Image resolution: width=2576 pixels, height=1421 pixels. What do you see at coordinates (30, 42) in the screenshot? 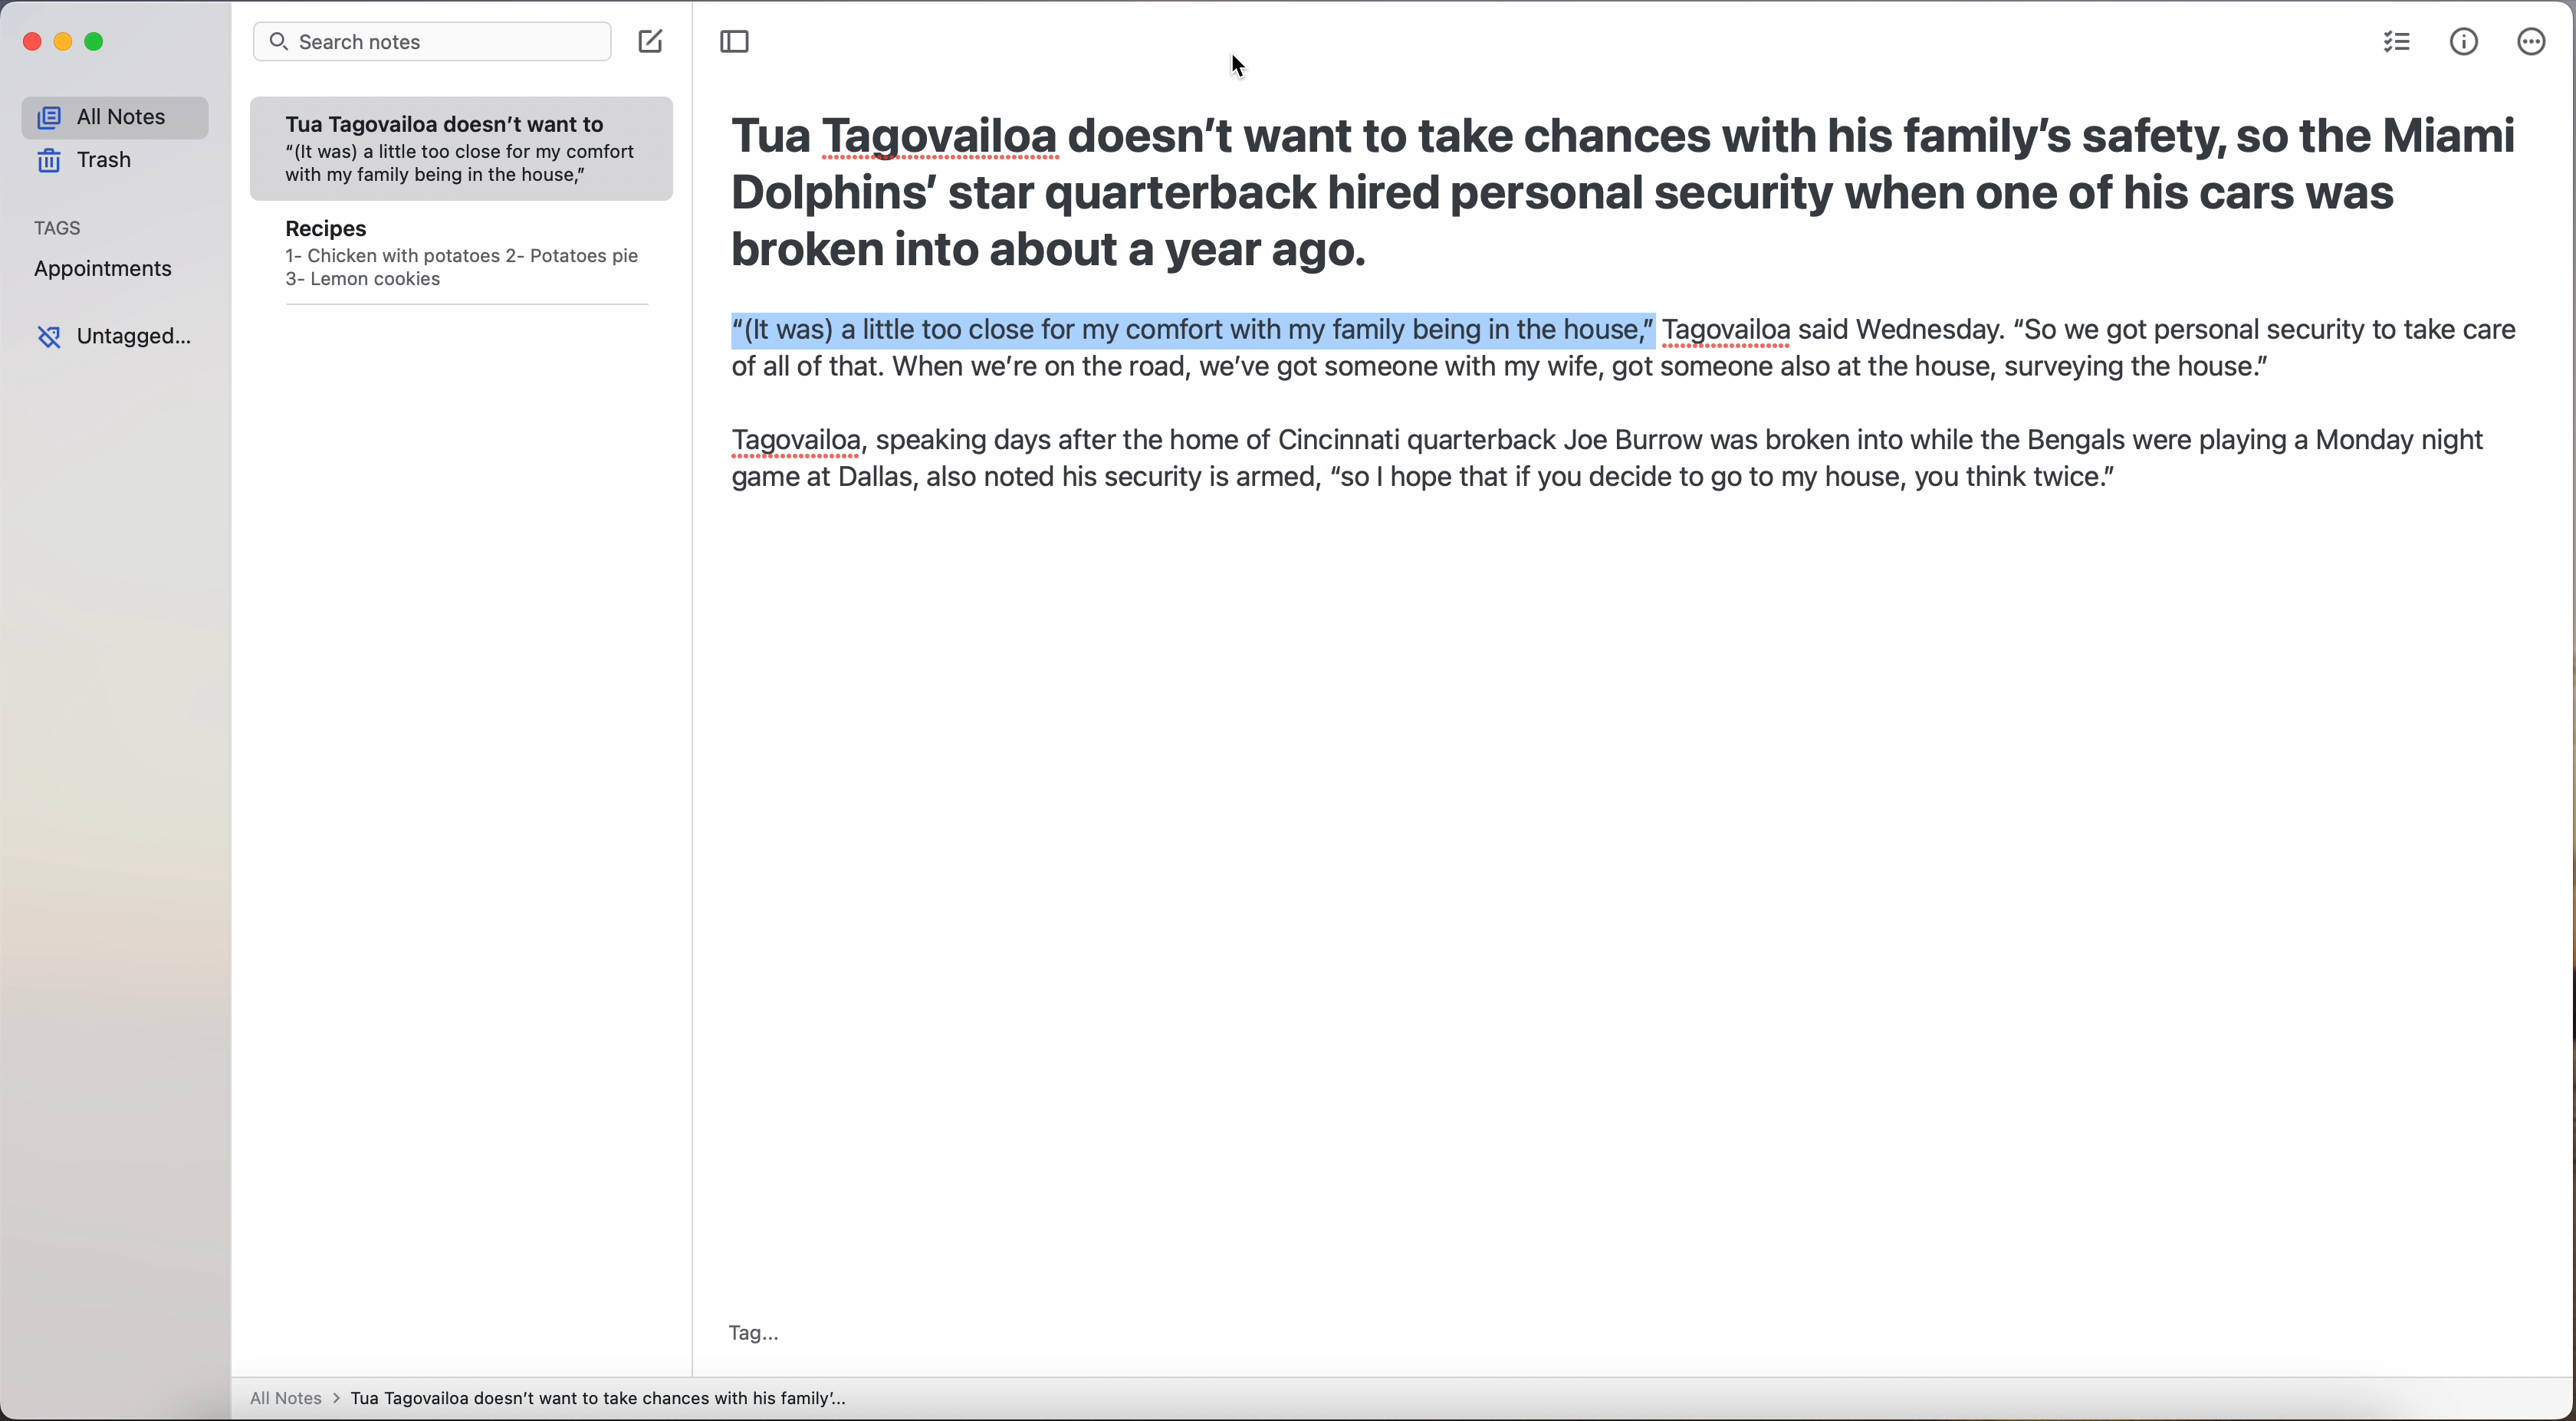
I see `close Simplenote` at bounding box center [30, 42].